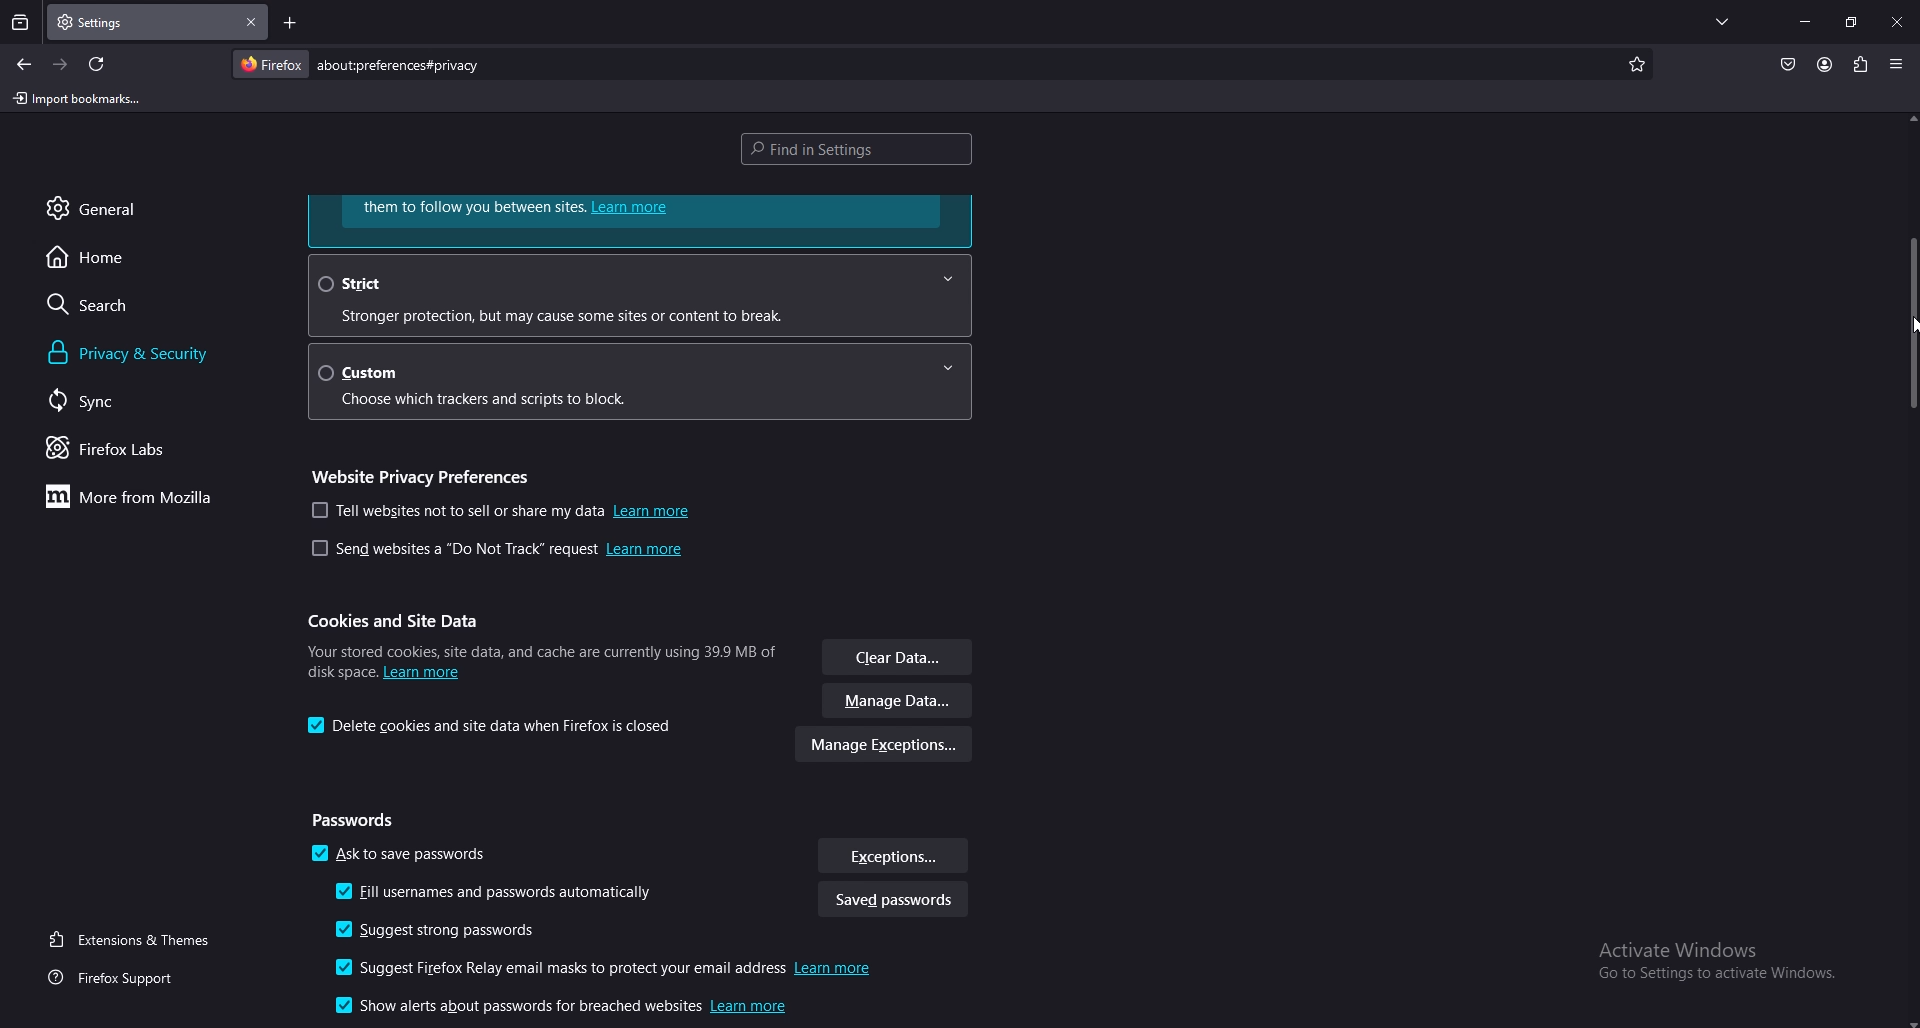 The width and height of the screenshot is (1920, 1028). I want to click on saved password, so click(892, 902).